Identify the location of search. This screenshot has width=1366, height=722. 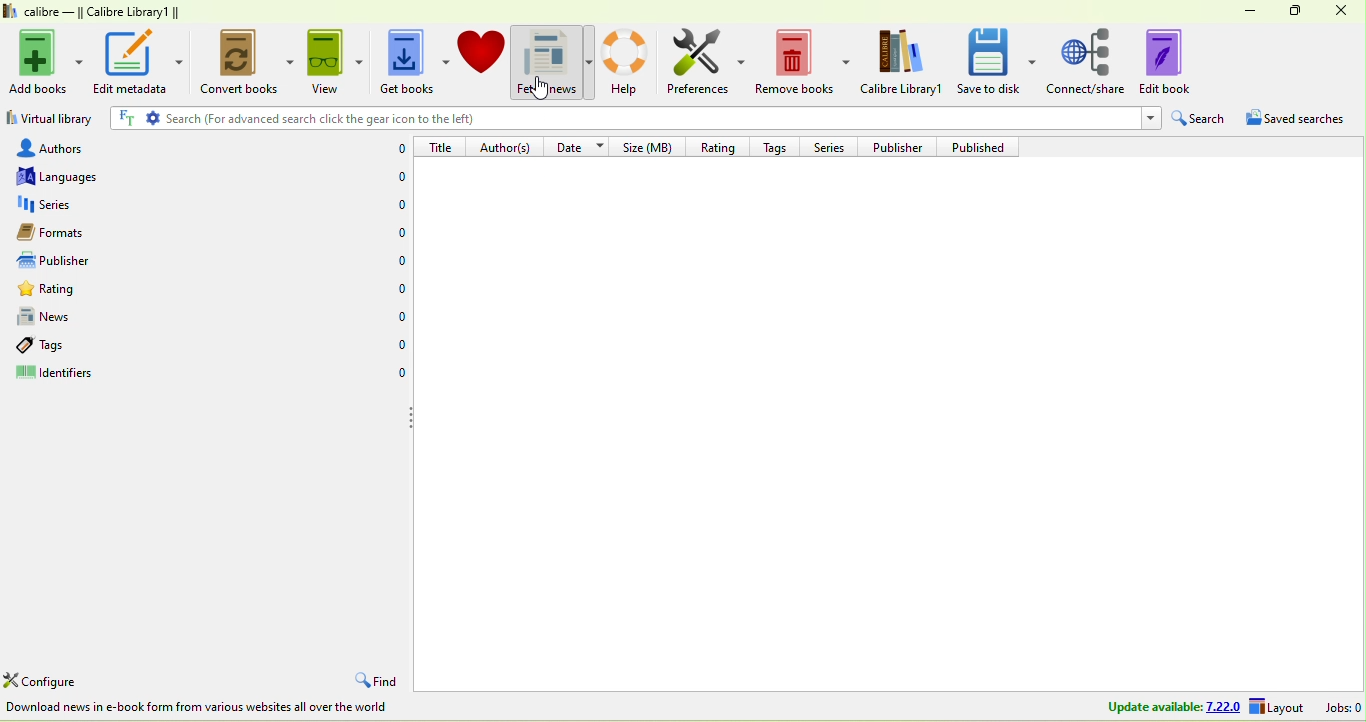
(1203, 117).